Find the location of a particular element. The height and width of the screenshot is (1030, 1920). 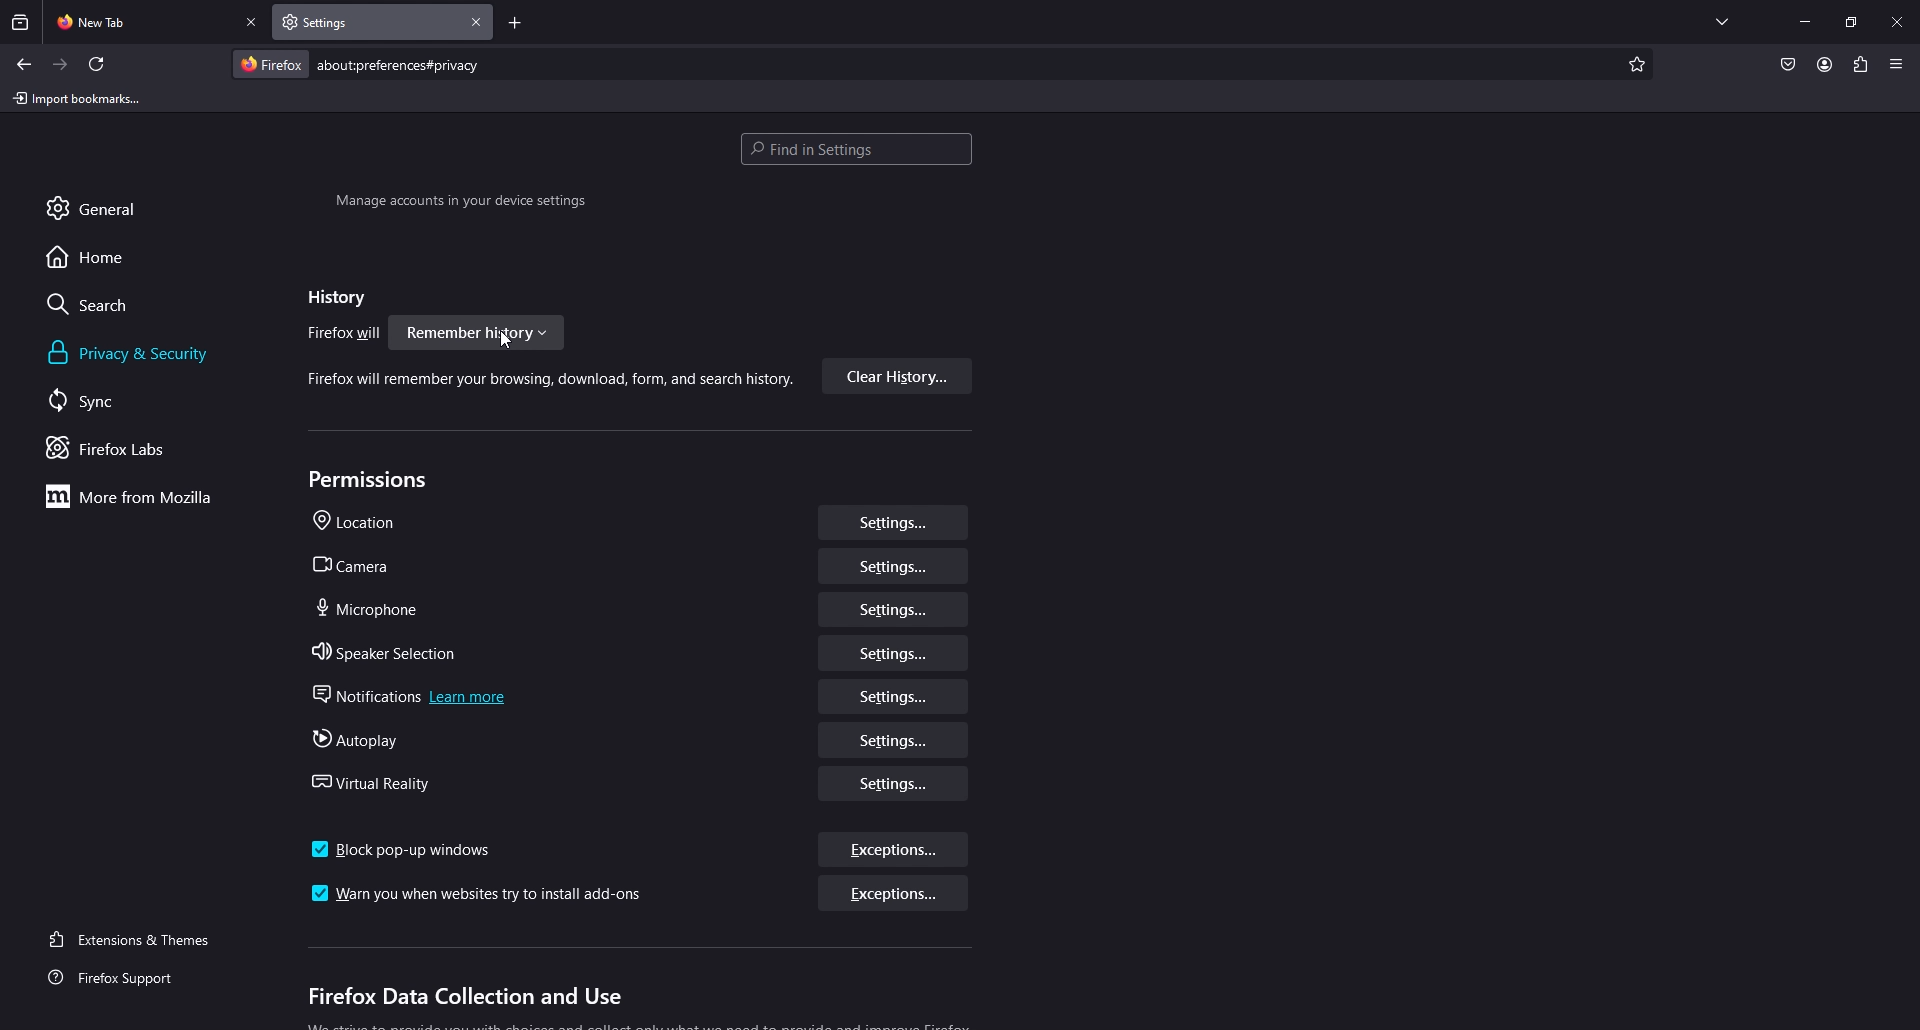

virtual reality is located at coordinates (381, 782).